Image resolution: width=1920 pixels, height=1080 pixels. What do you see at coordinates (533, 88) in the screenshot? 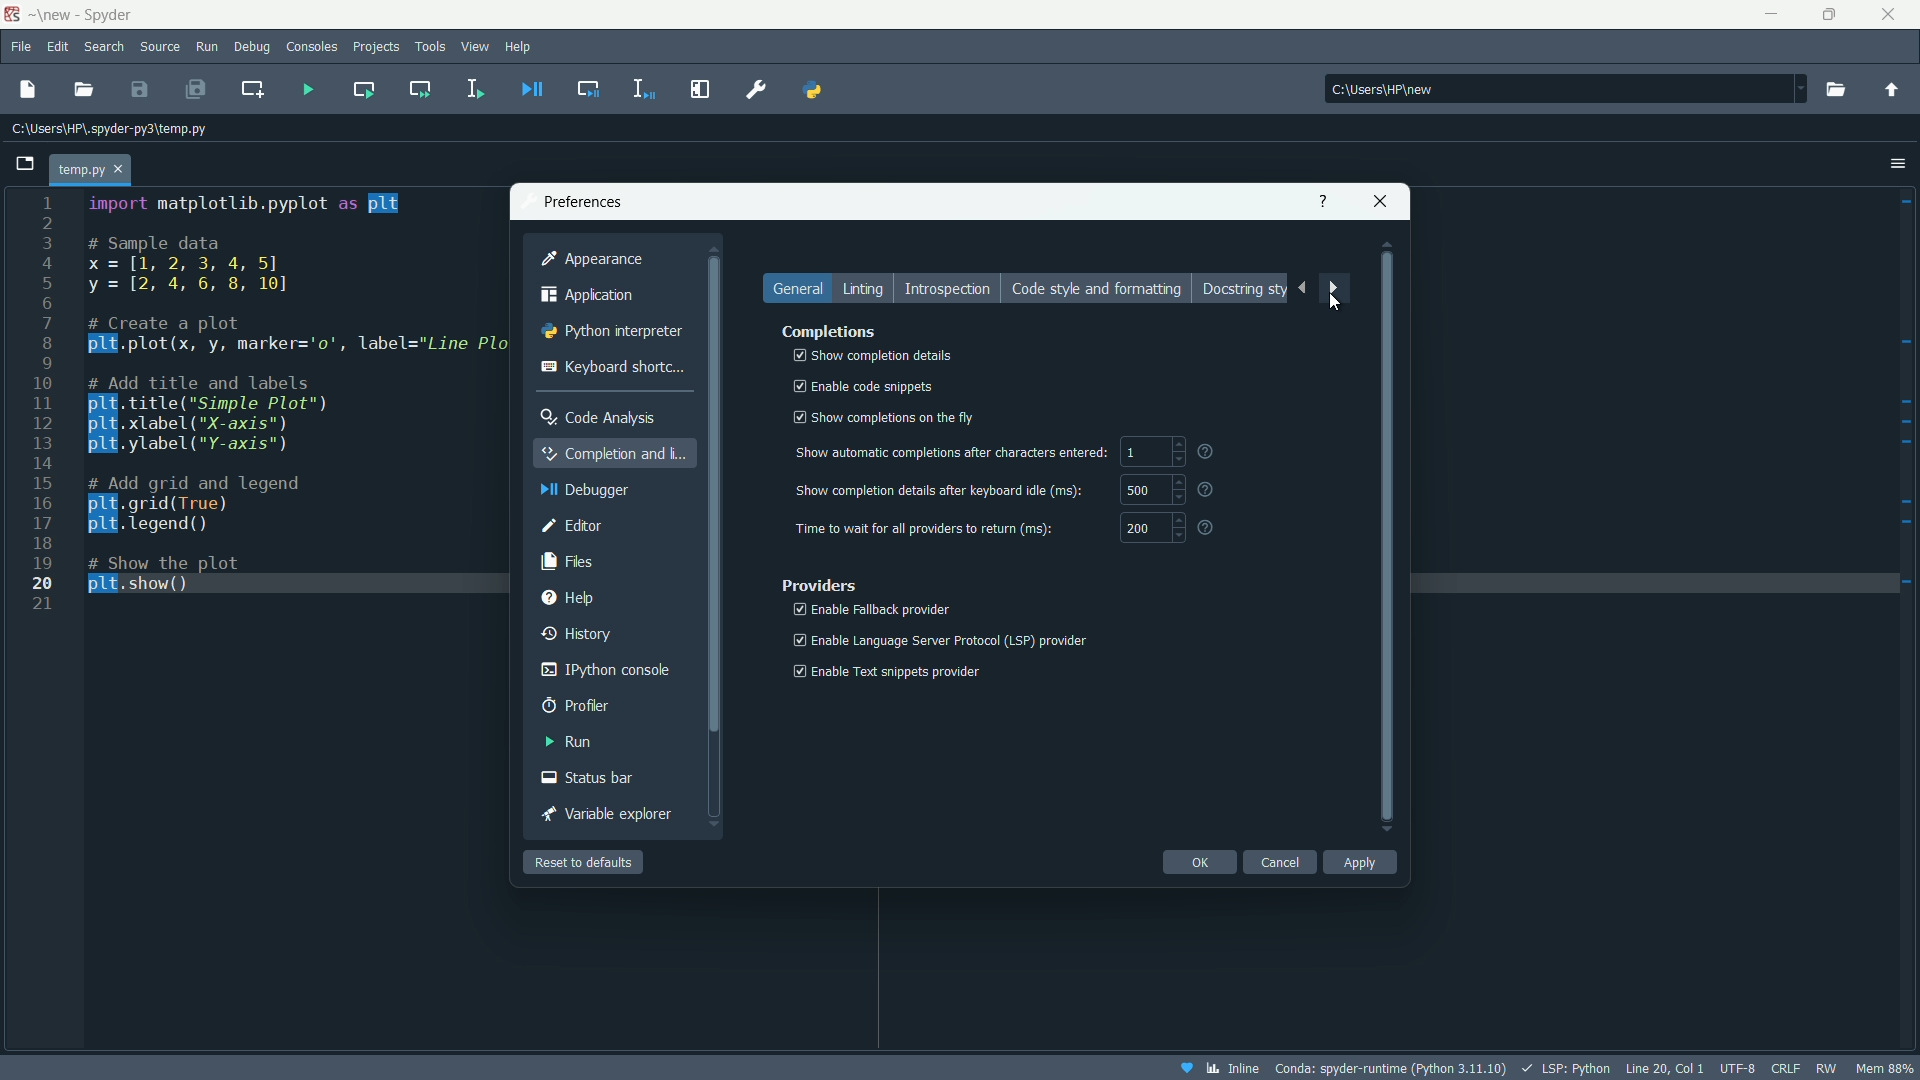
I see `debug file` at bounding box center [533, 88].